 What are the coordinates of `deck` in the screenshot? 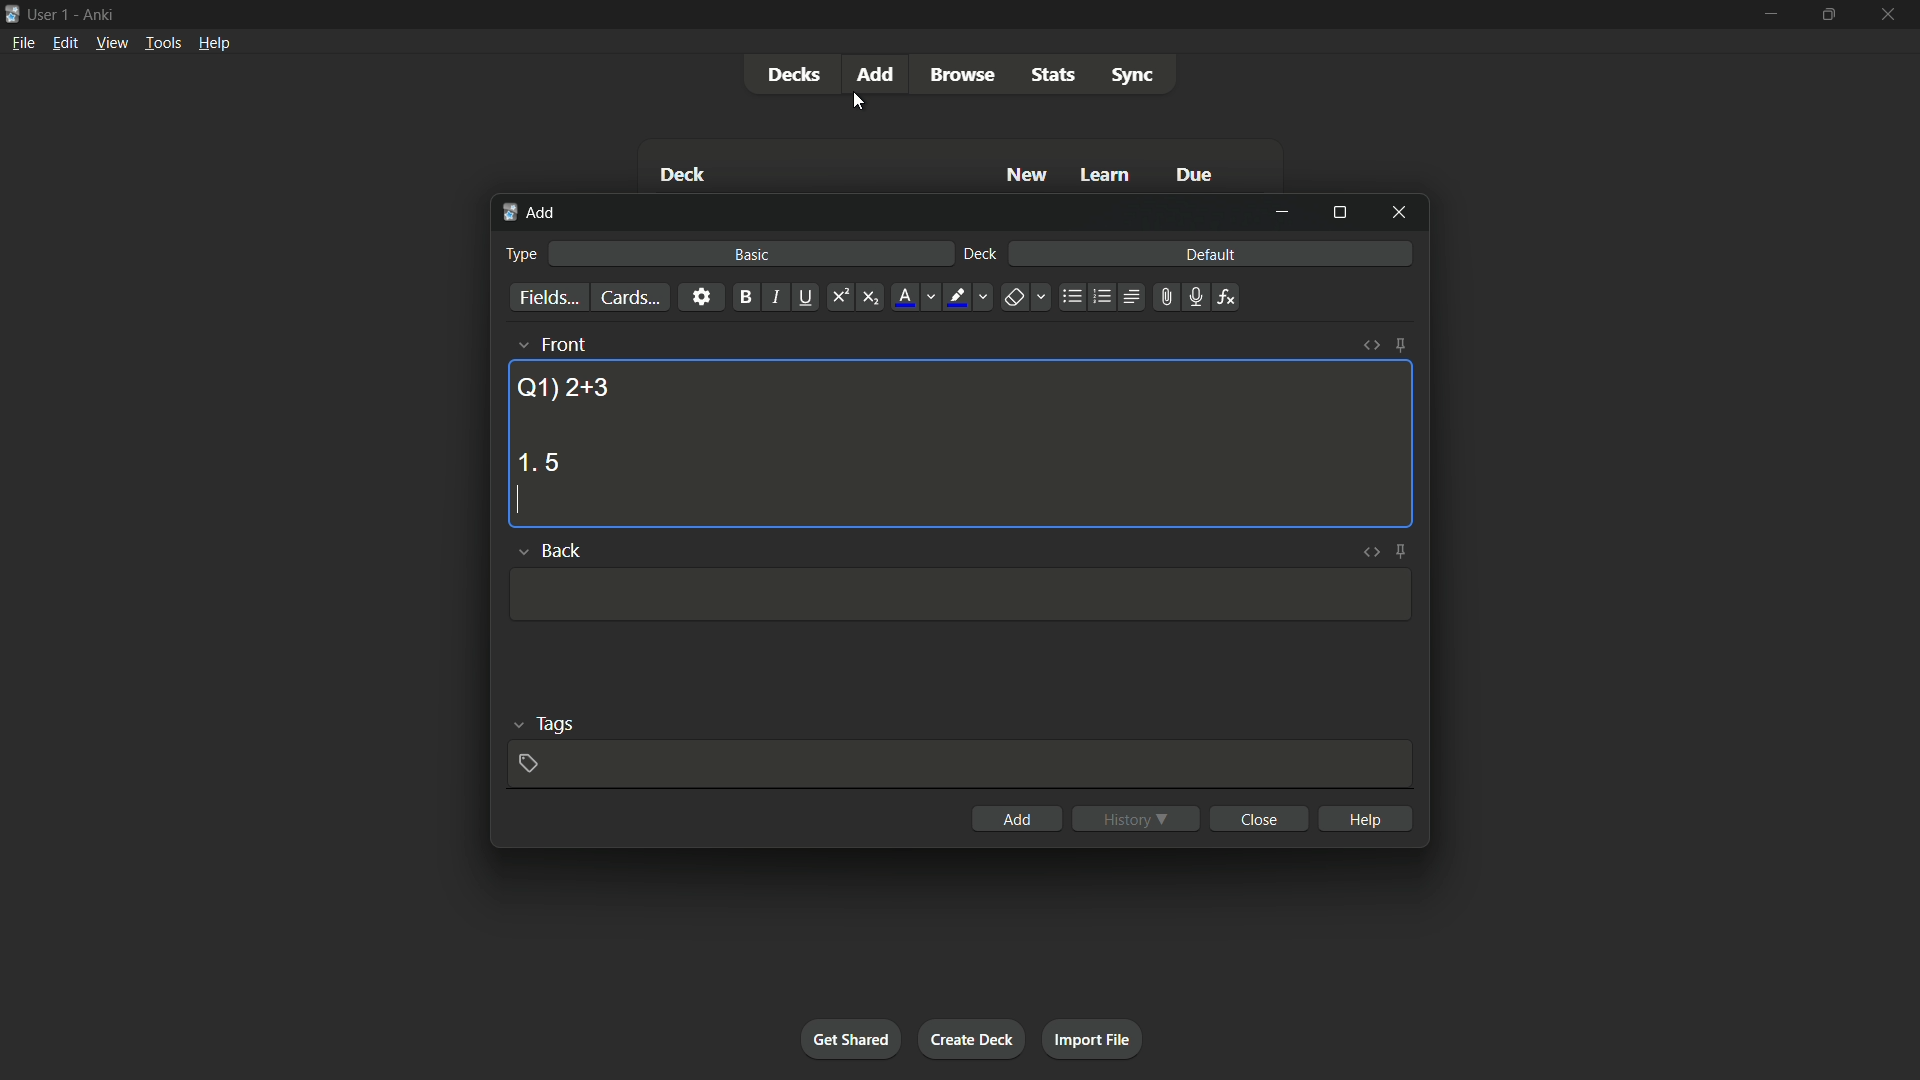 It's located at (682, 177).